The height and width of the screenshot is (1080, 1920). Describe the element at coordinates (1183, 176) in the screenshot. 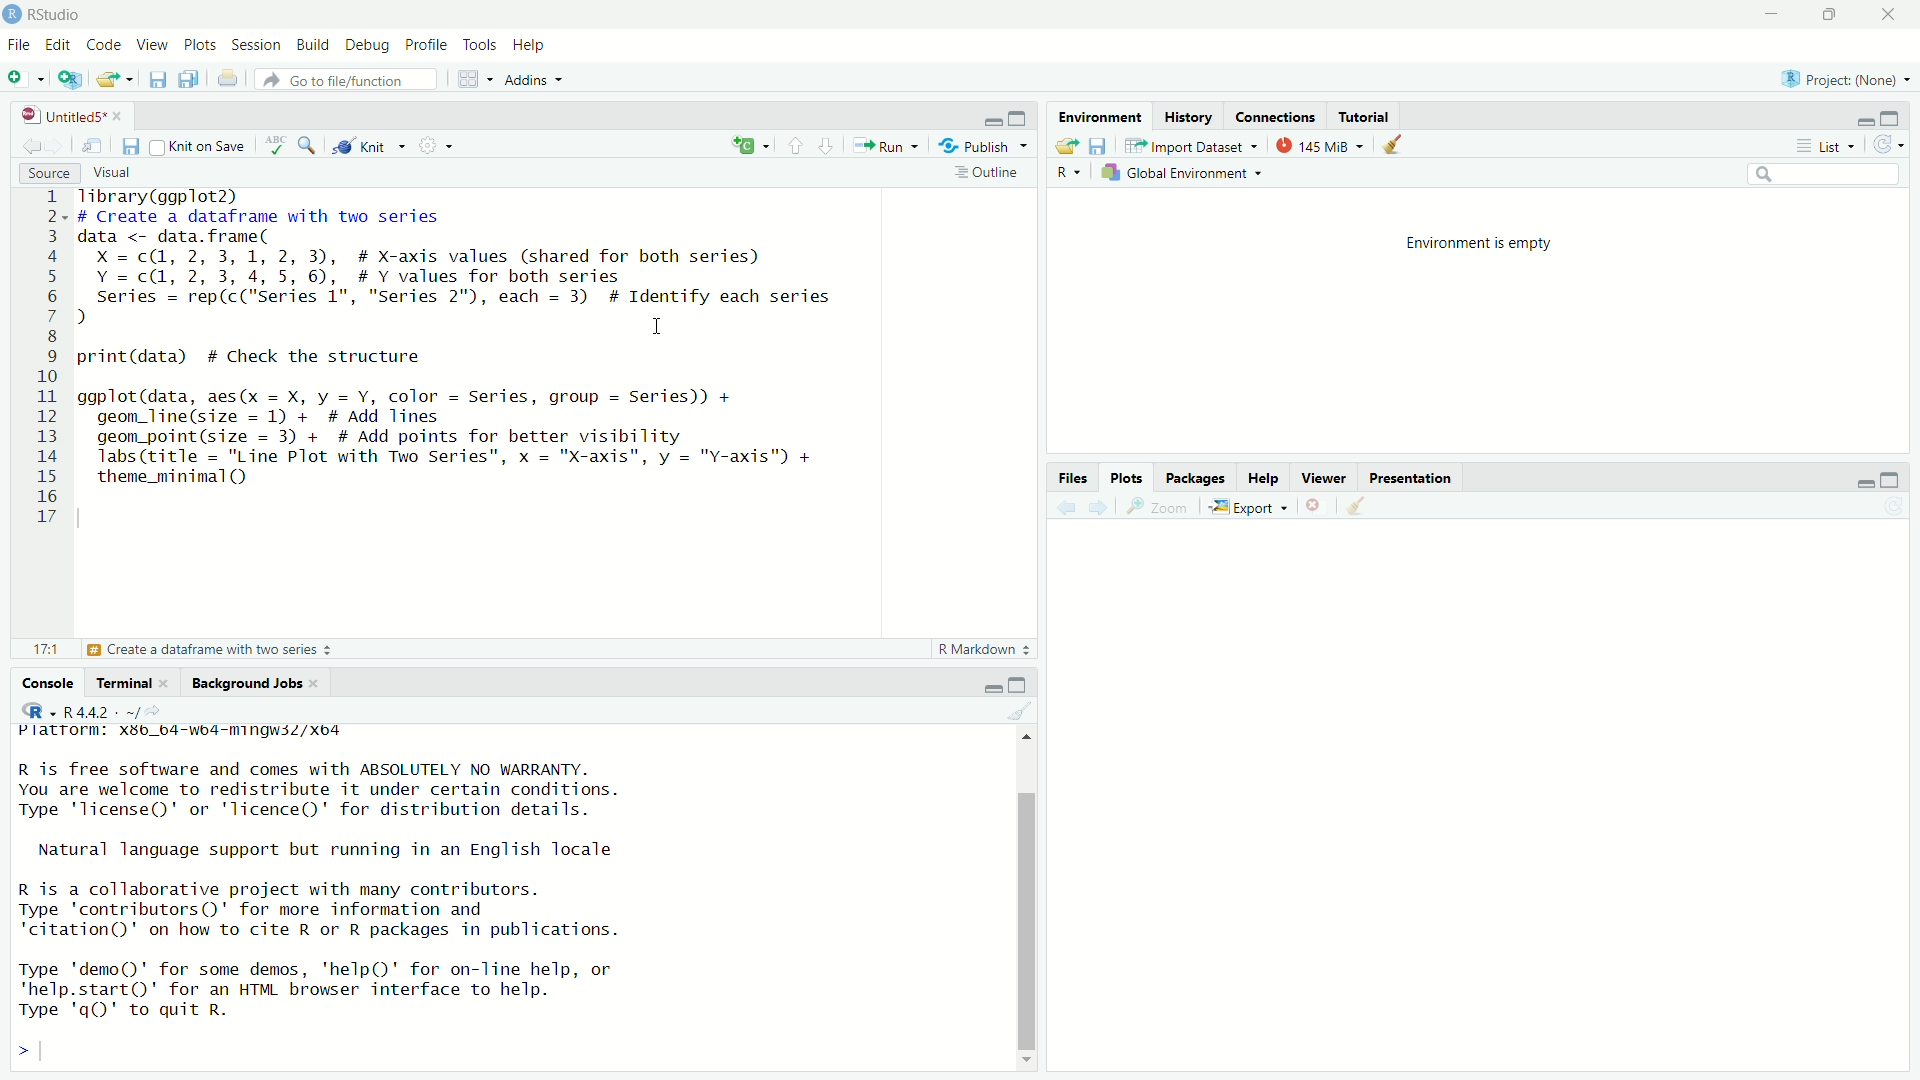

I see `Global Enviornment` at that location.